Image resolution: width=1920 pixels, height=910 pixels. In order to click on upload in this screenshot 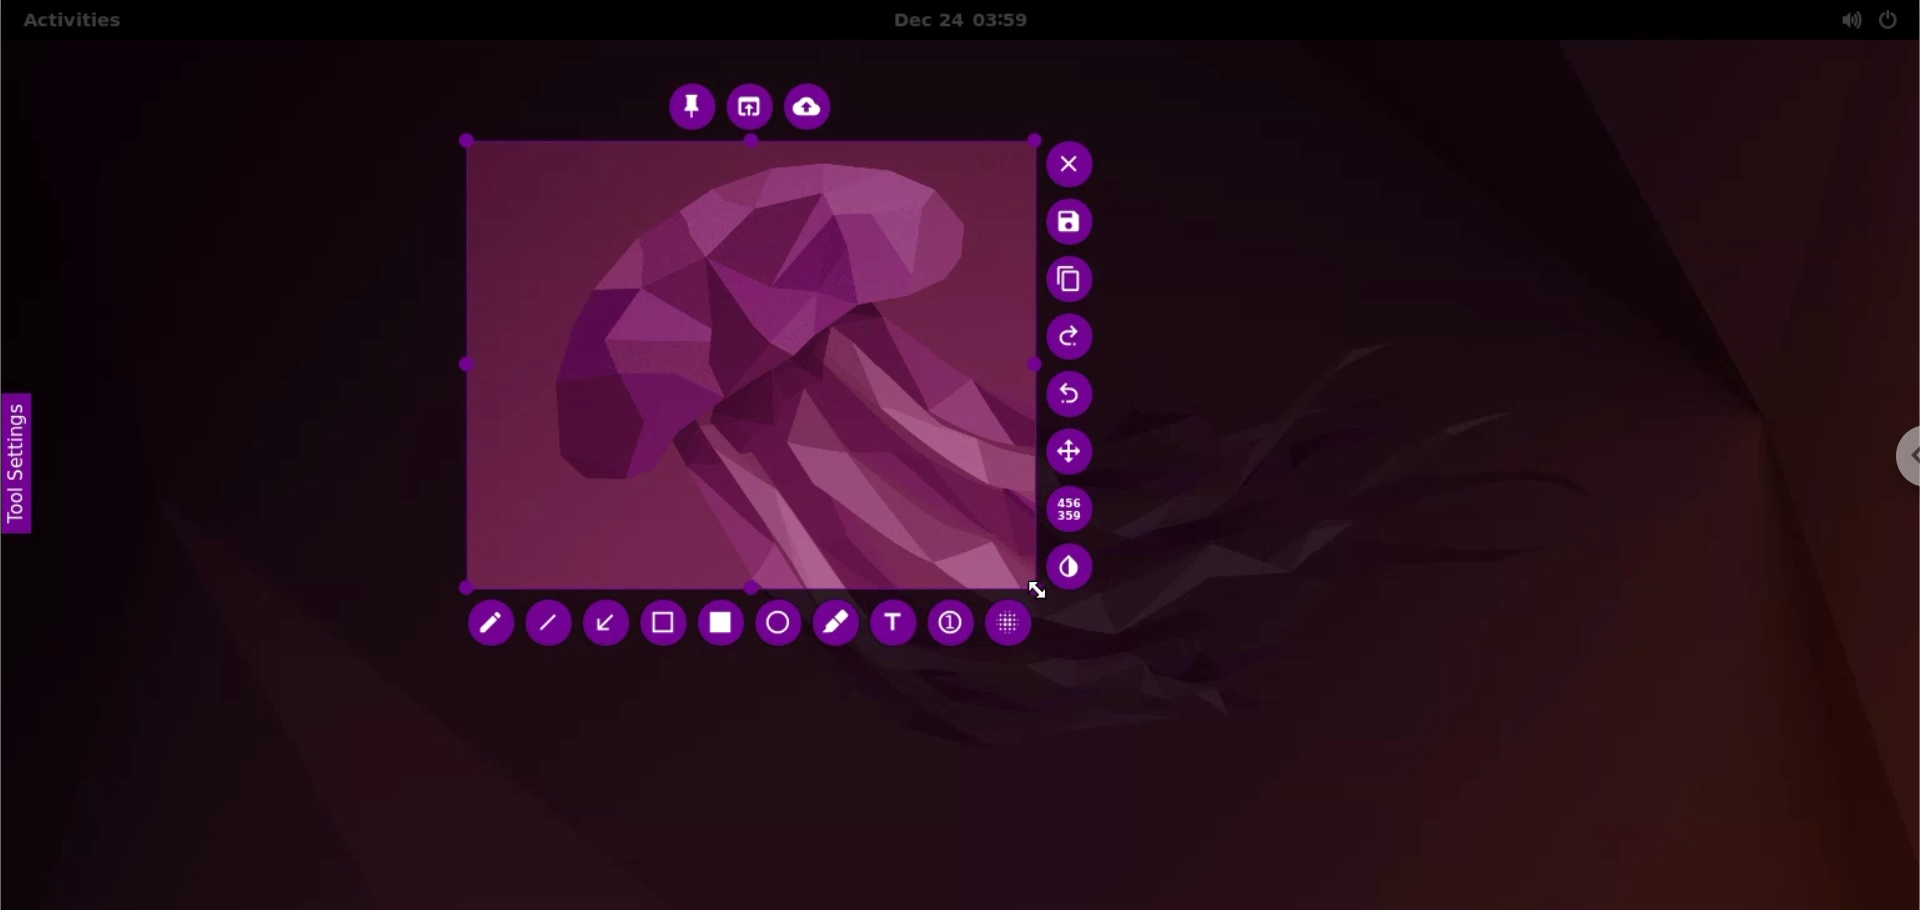, I will do `click(813, 109)`.